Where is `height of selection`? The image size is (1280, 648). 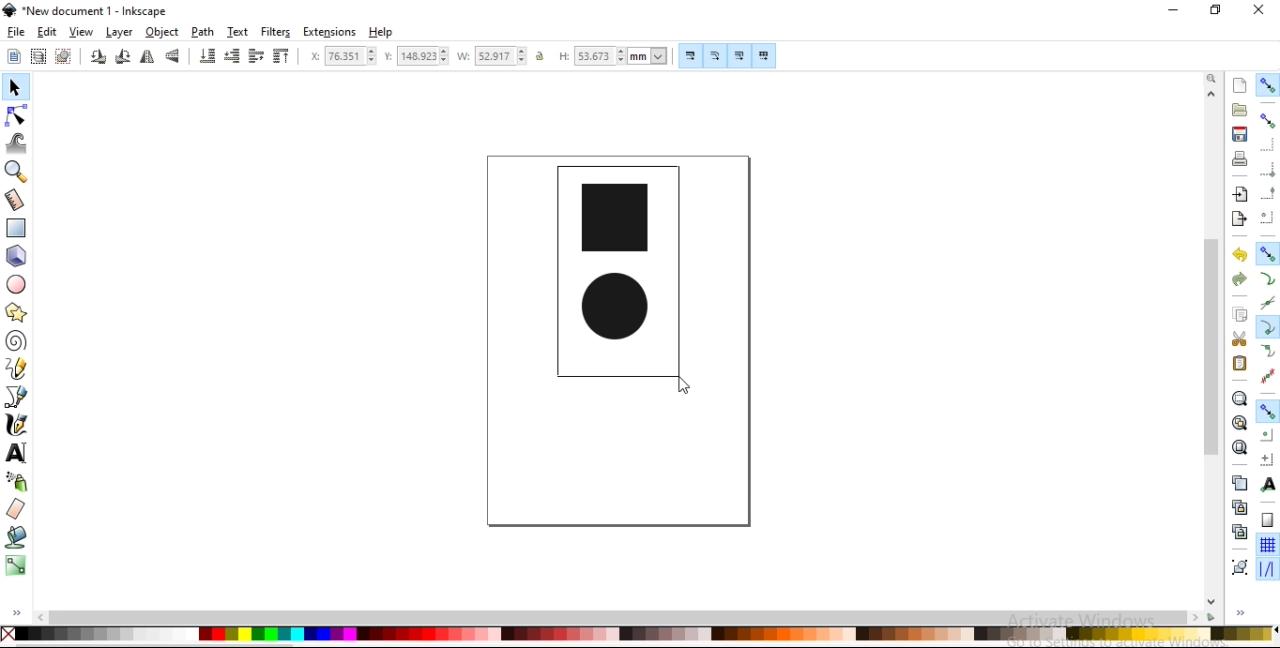
height of selection is located at coordinates (611, 54).